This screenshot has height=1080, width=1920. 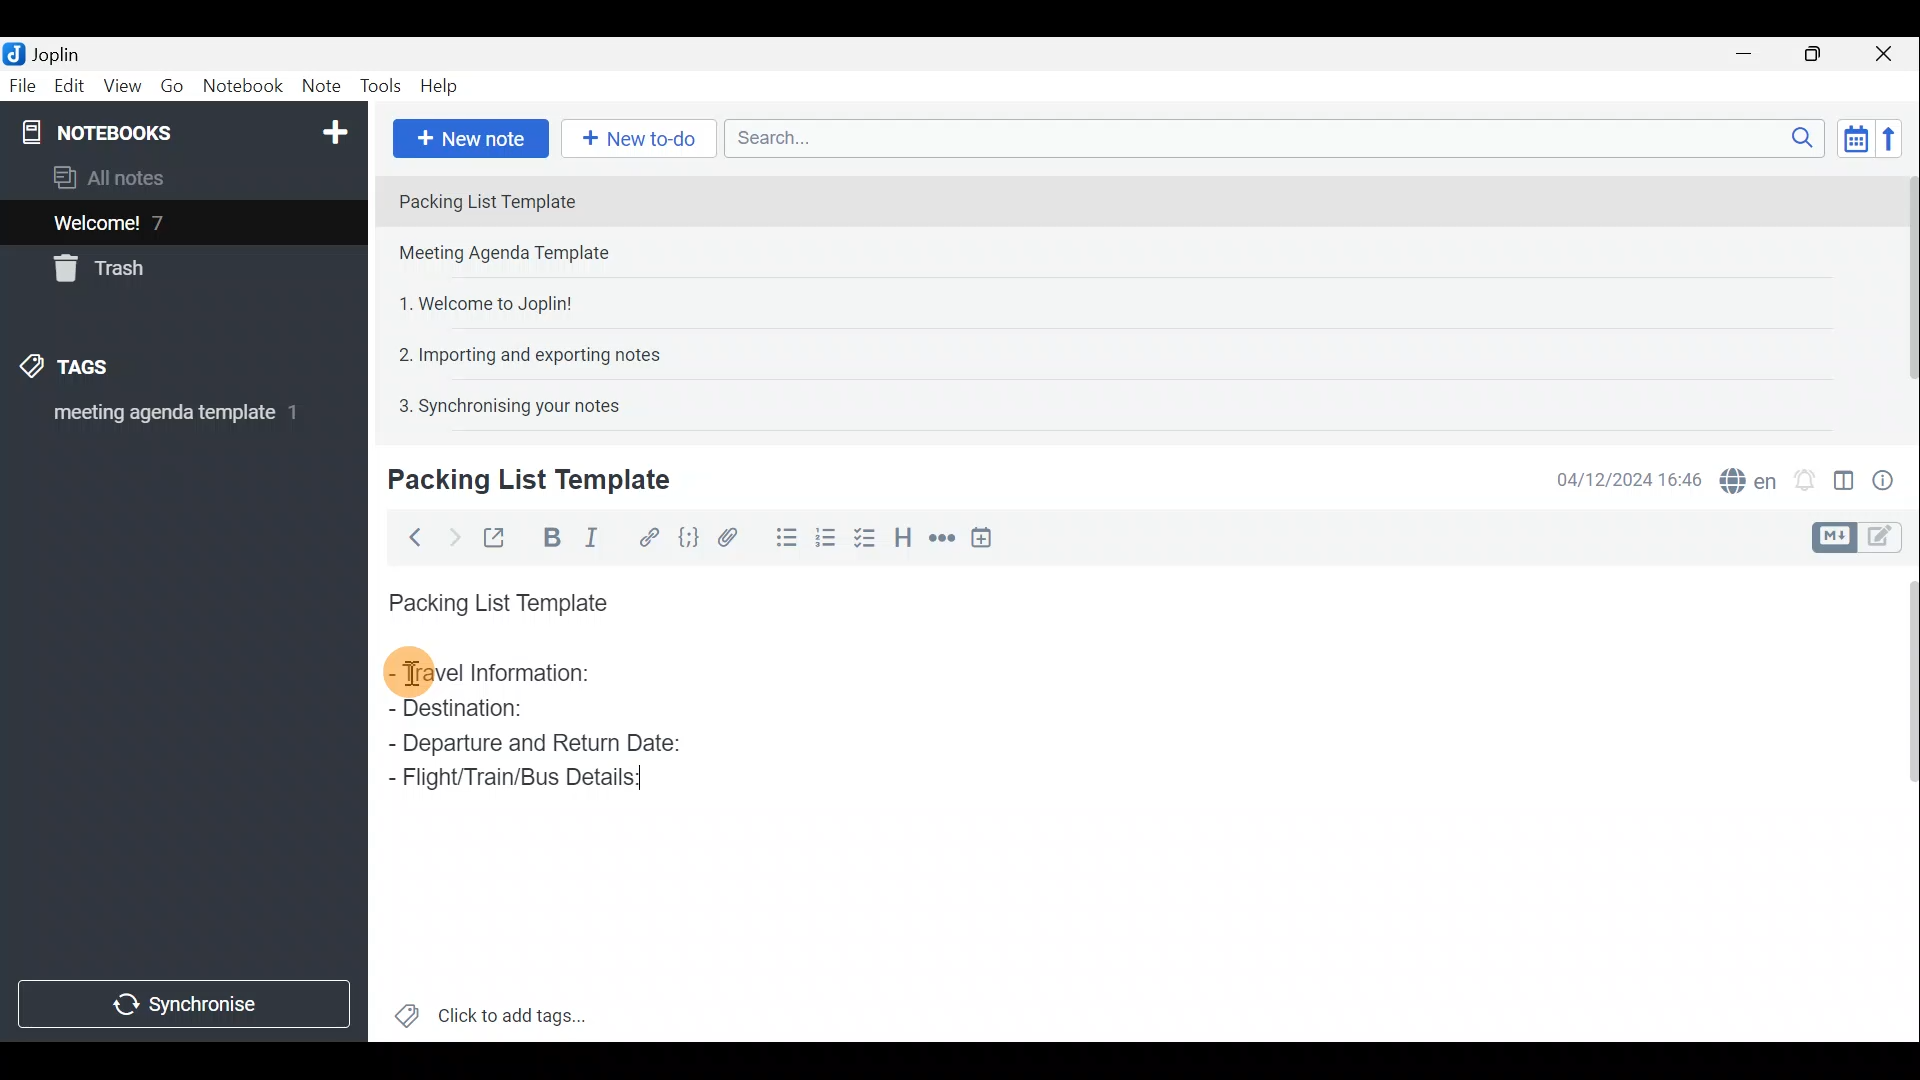 What do you see at coordinates (1843, 474) in the screenshot?
I see `Toggle editor layout` at bounding box center [1843, 474].